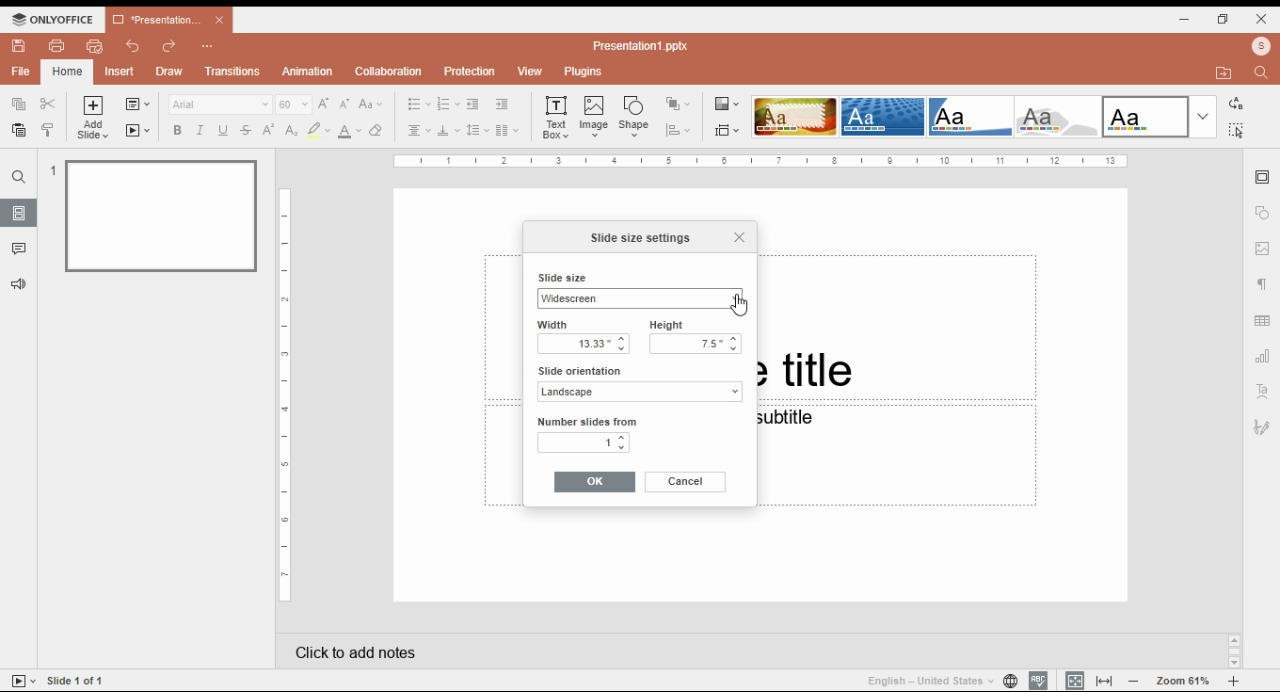 Image resolution: width=1280 pixels, height=692 pixels. Describe the element at coordinates (595, 116) in the screenshot. I see `insert image` at that location.